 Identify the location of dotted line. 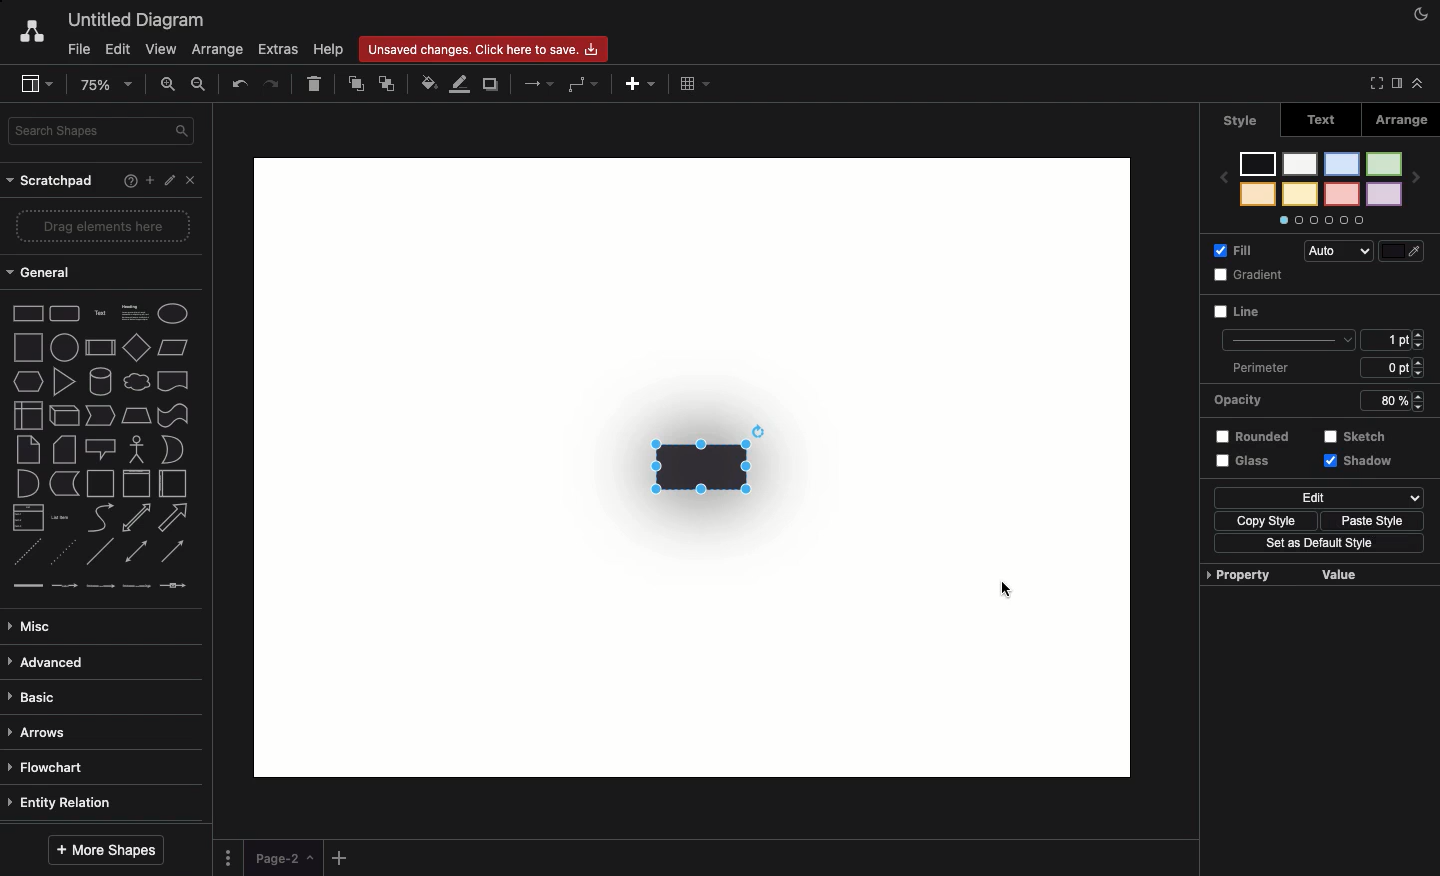
(63, 553).